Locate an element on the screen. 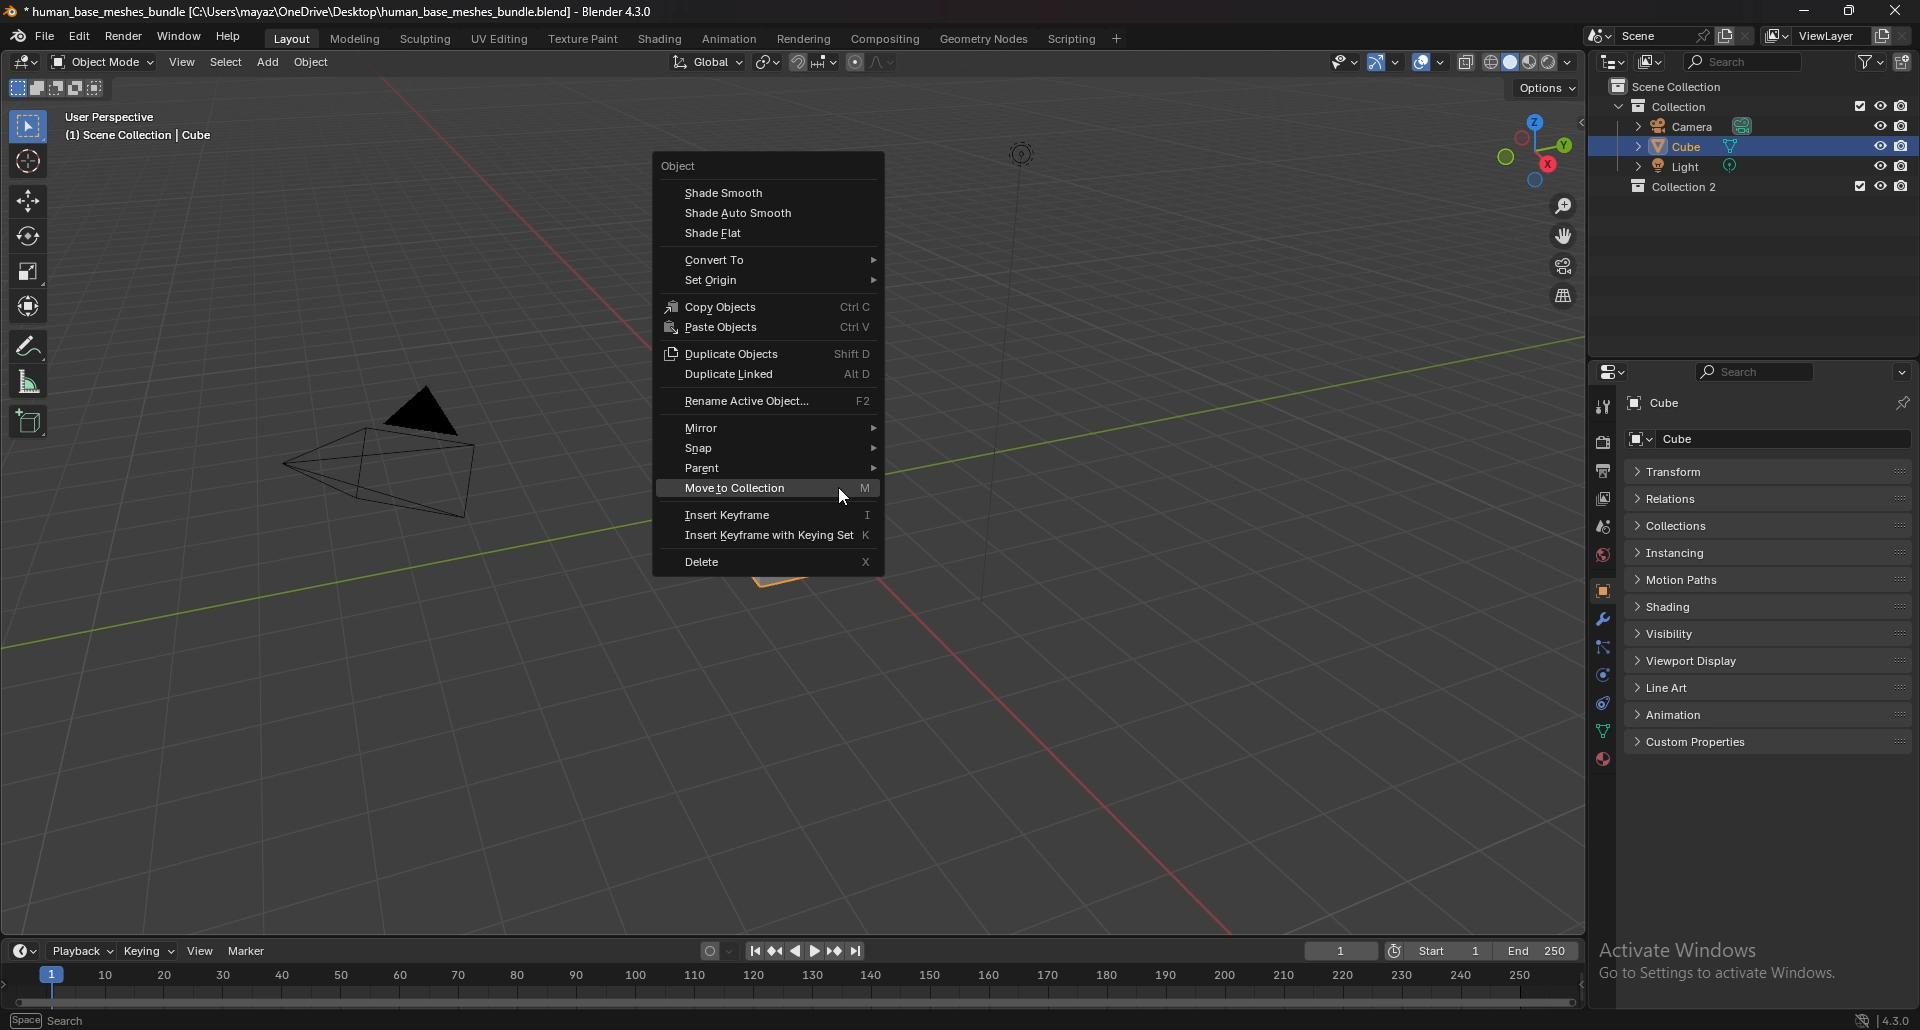 The width and height of the screenshot is (1920, 1030). auto keying is located at coordinates (720, 951).